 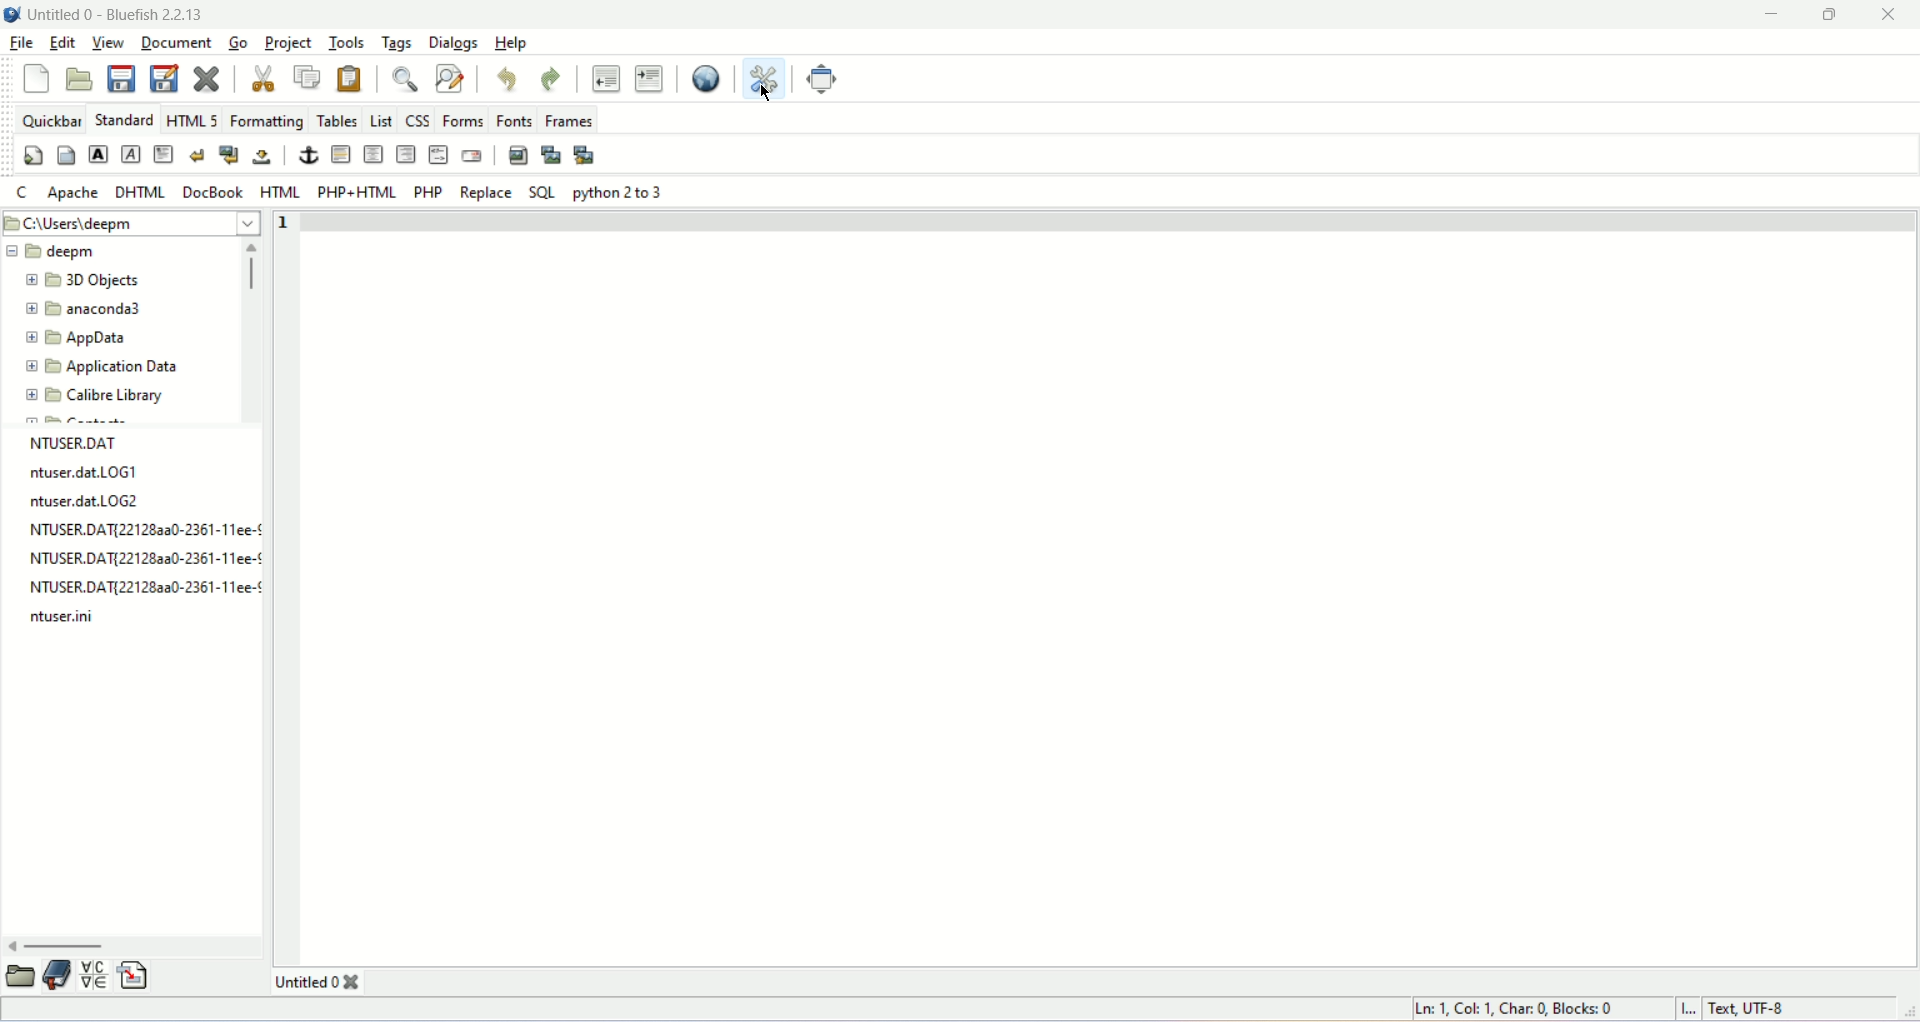 What do you see at coordinates (36, 79) in the screenshot?
I see `new` at bounding box center [36, 79].